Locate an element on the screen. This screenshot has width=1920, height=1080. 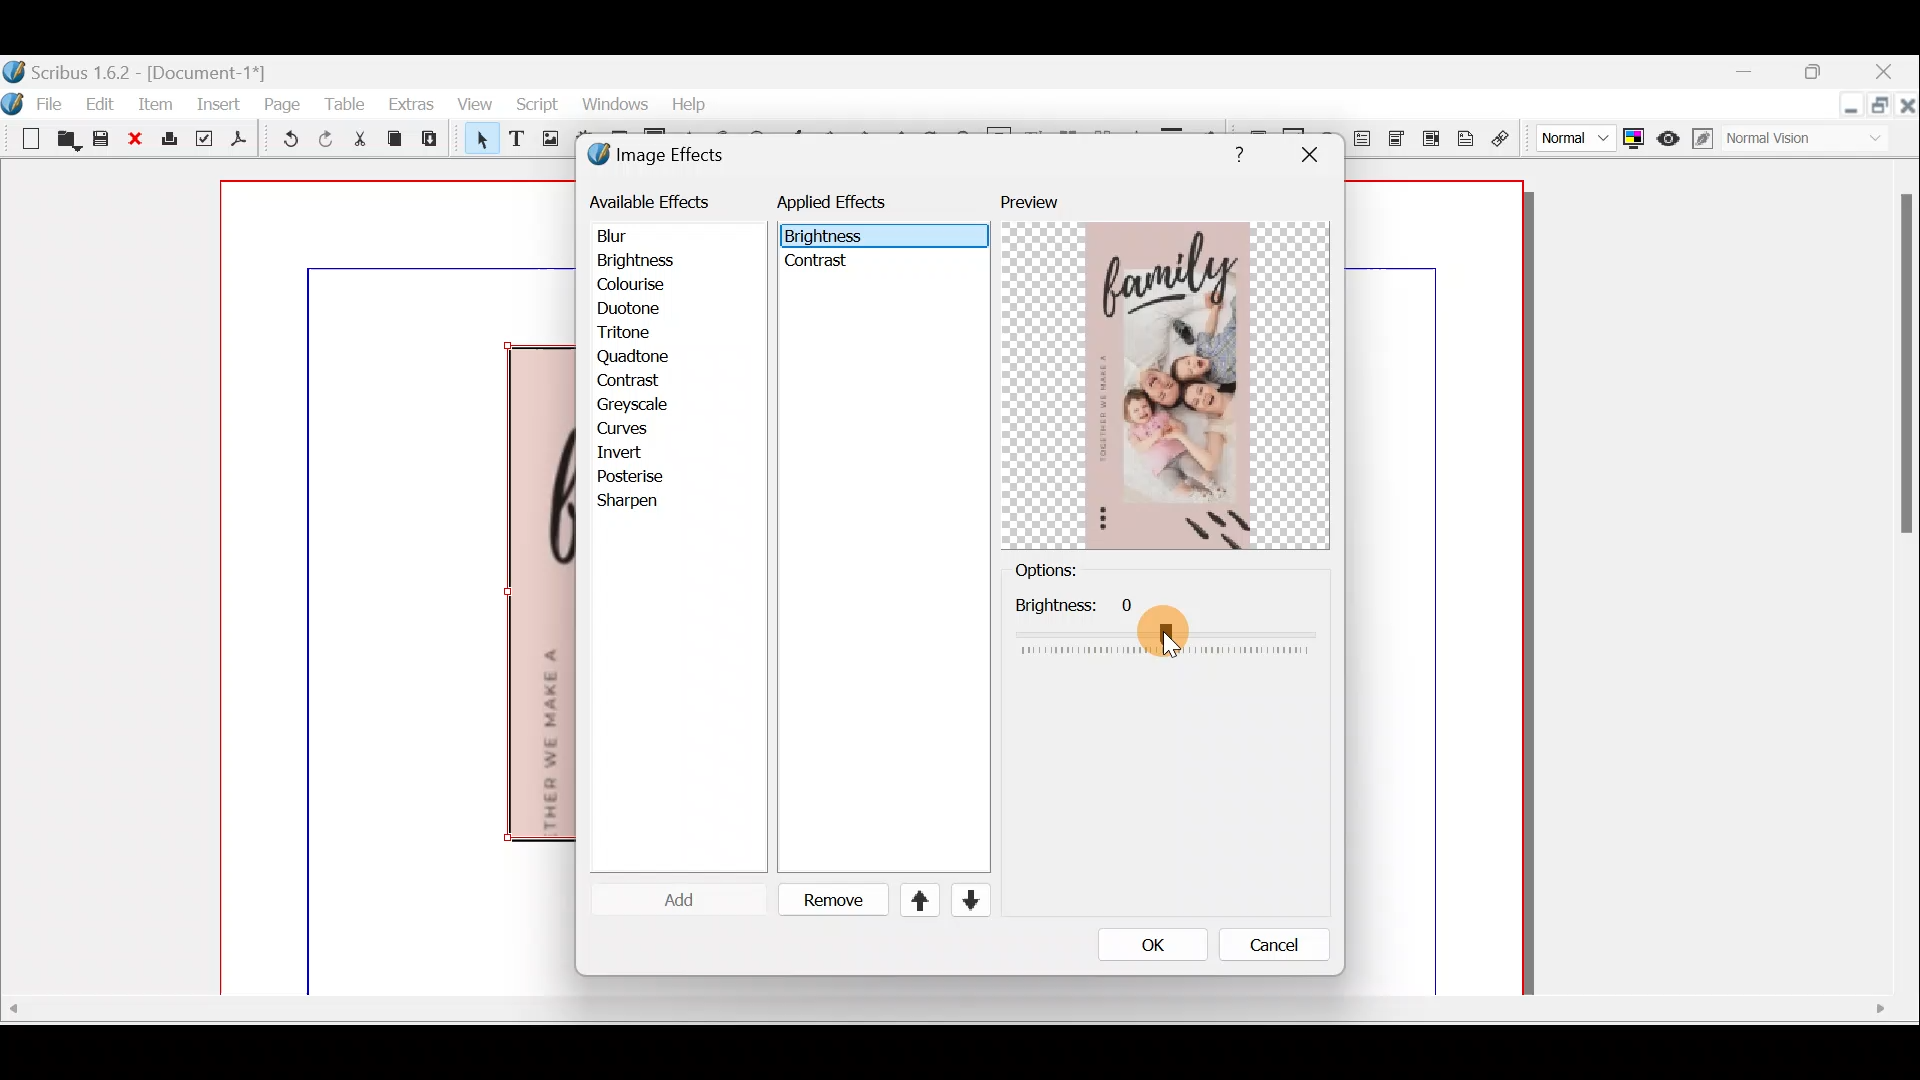
Remove is located at coordinates (825, 901).